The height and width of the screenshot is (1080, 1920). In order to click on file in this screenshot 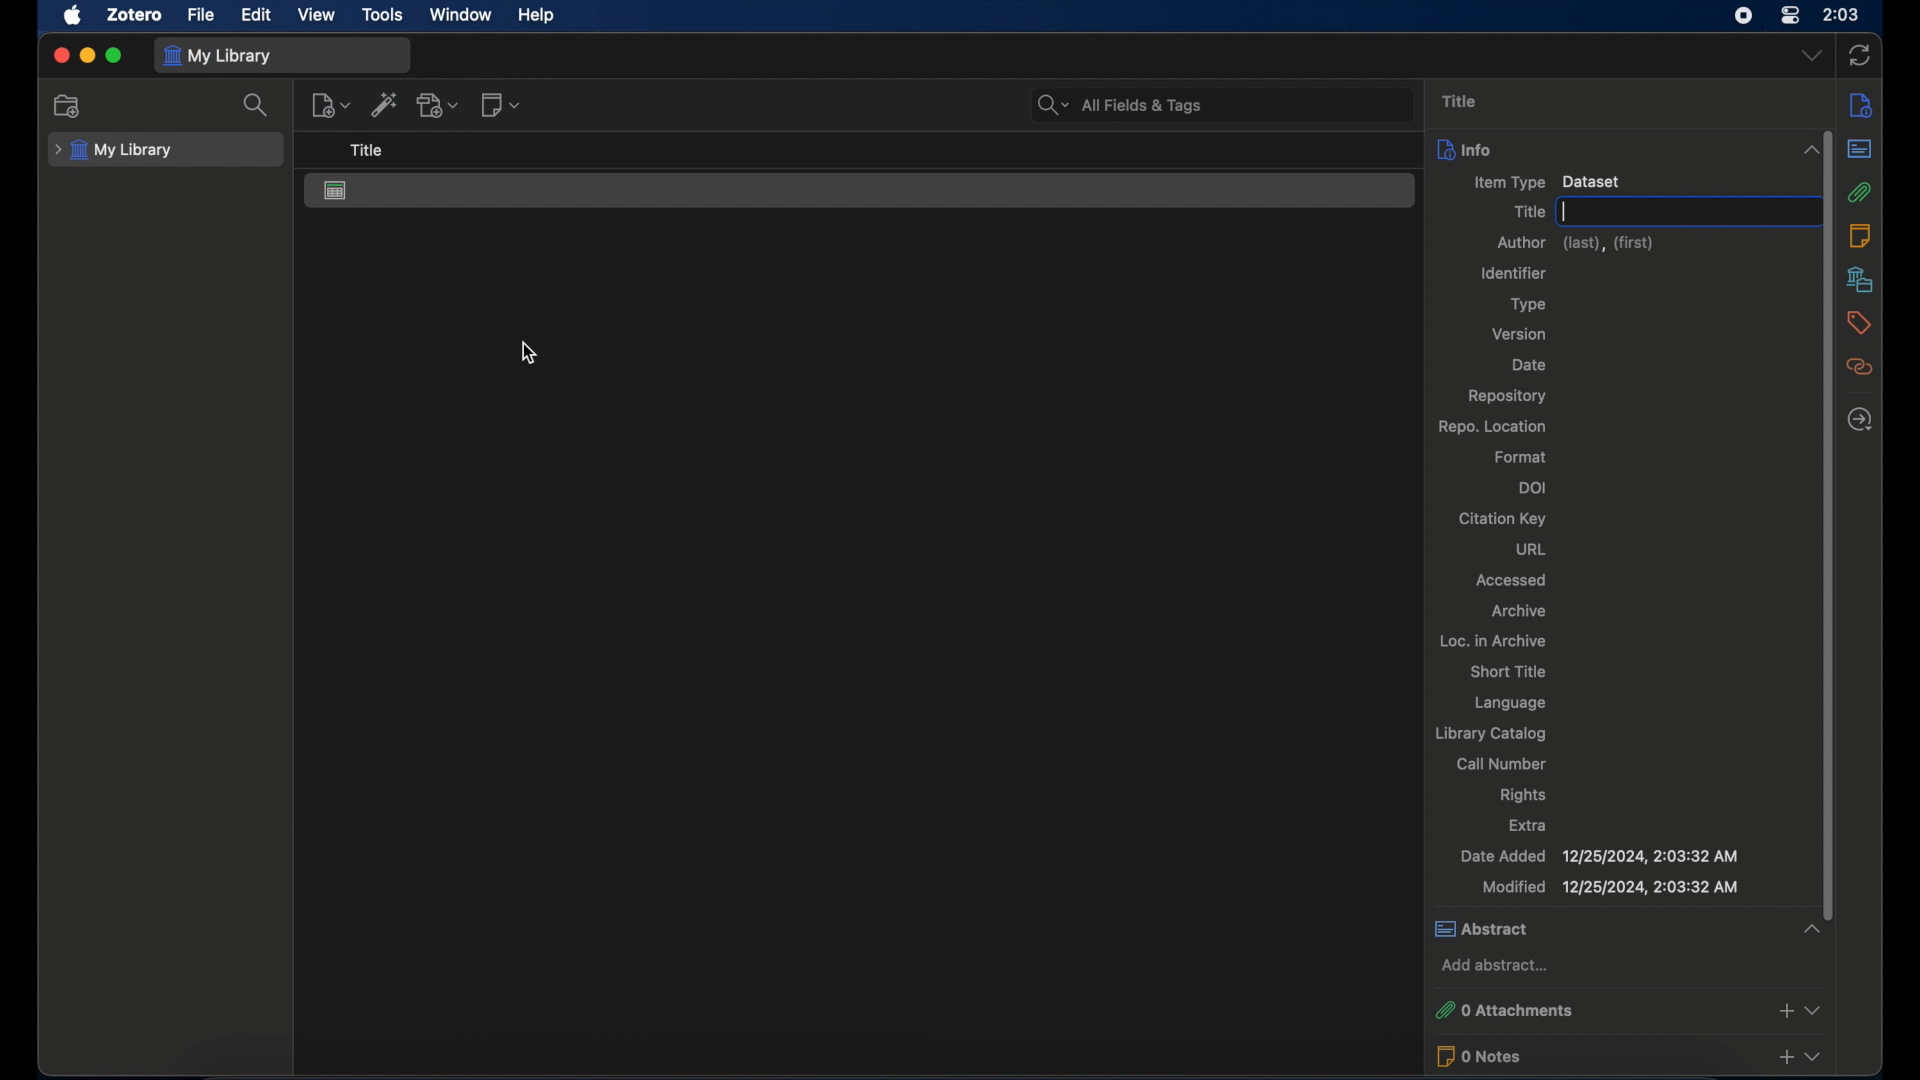, I will do `click(200, 15)`.